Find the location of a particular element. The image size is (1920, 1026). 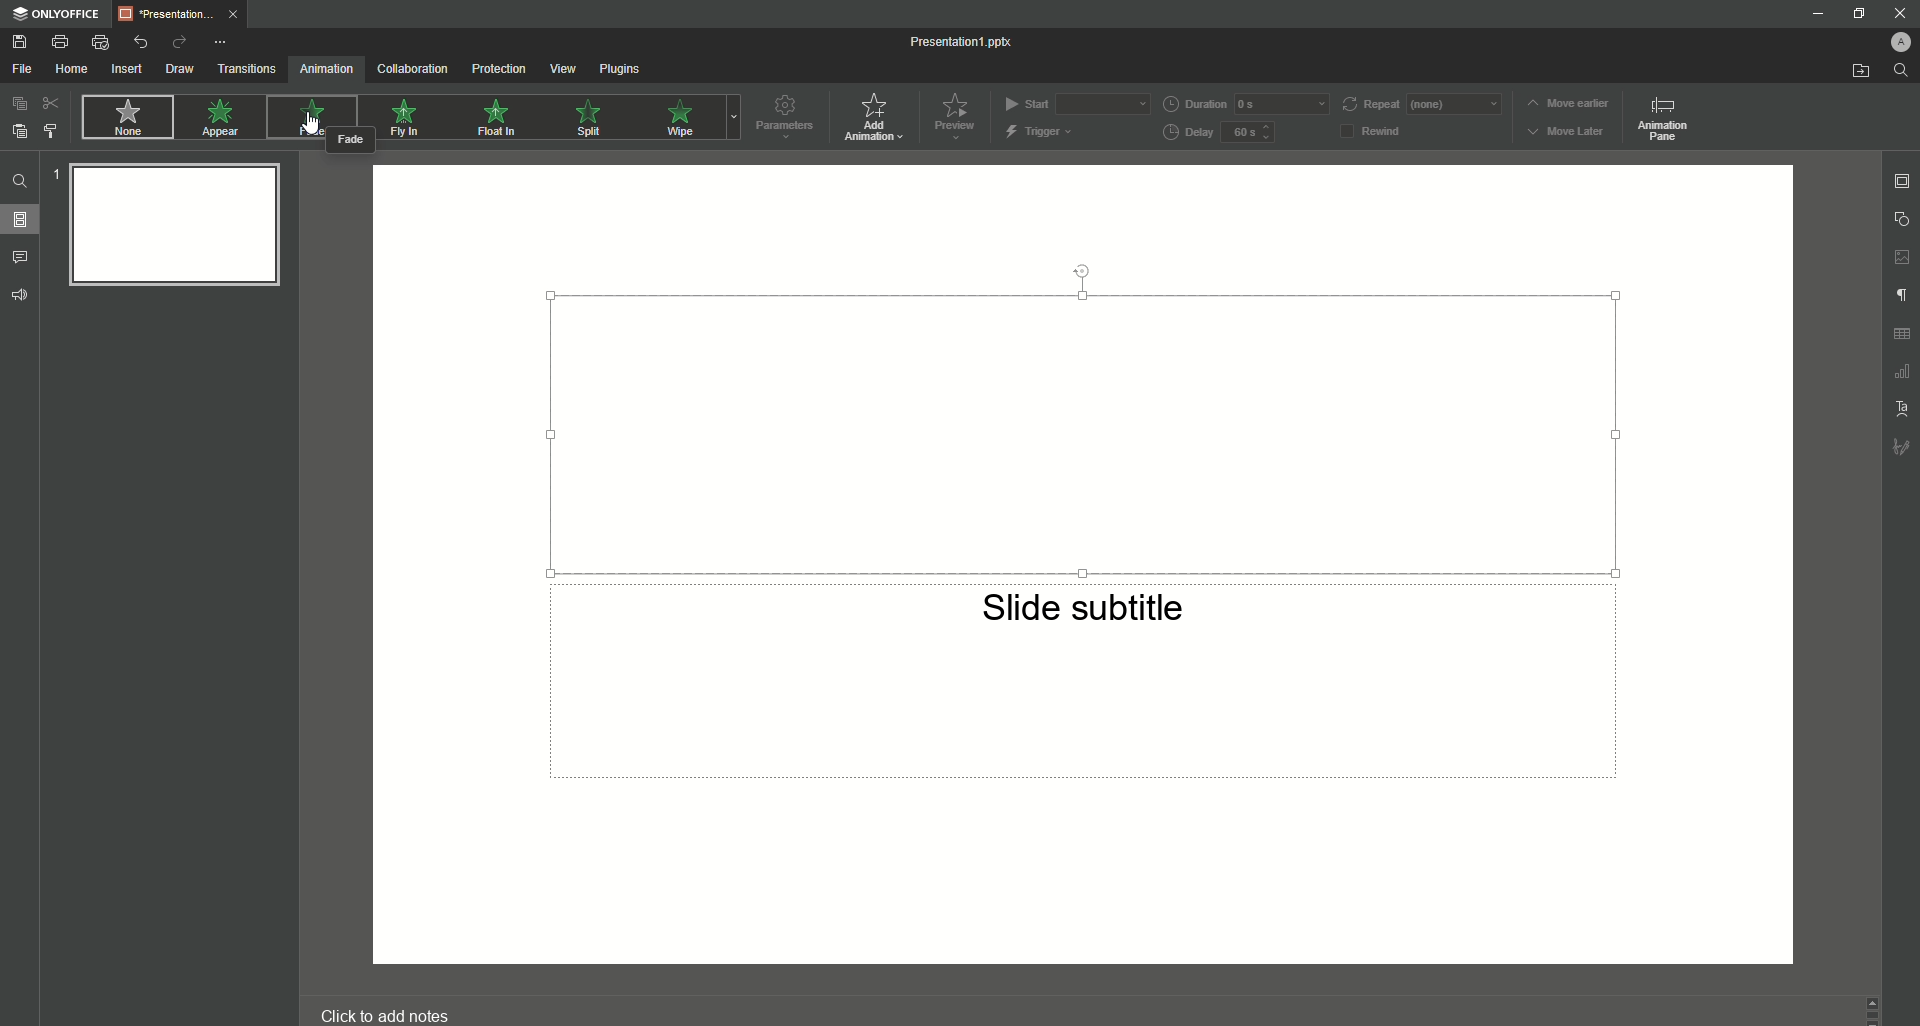

Copy is located at coordinates (17, 104).